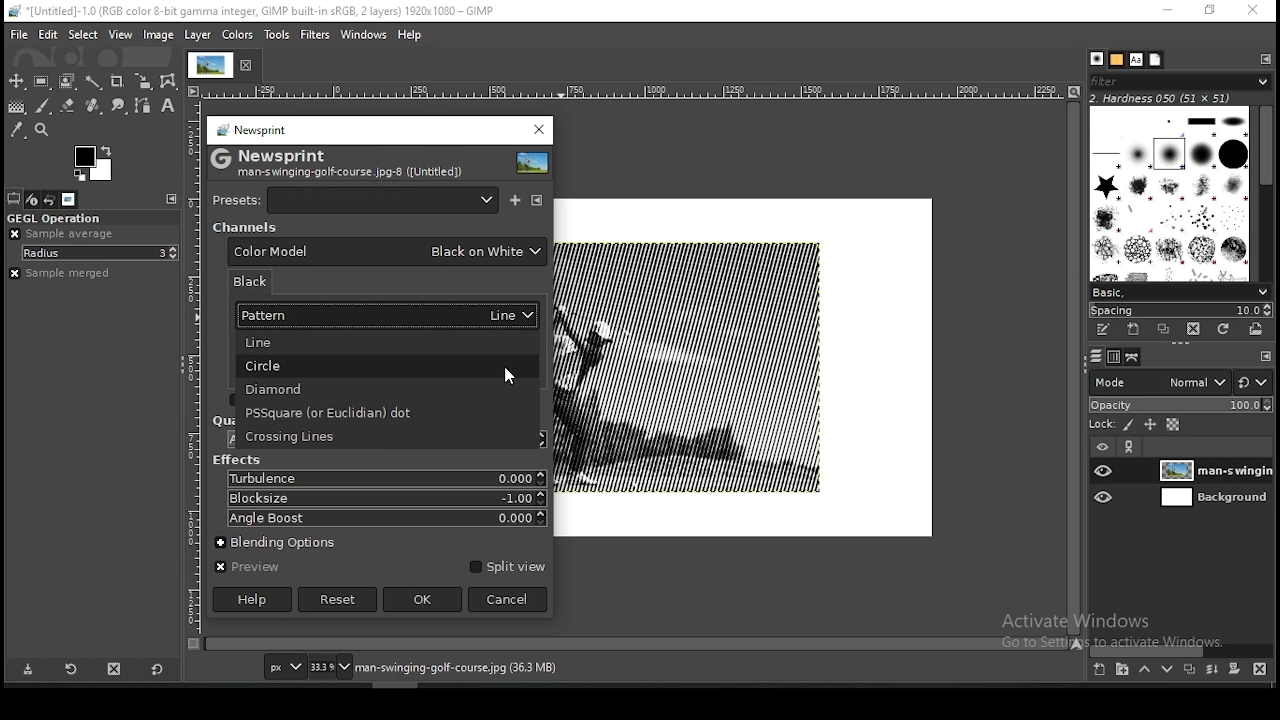 This screenshot has height=720, width=1280. What do you see at coordinates (1117, 59) in the screenshot?
I see `patterns` at bounding box center [1117, 59].